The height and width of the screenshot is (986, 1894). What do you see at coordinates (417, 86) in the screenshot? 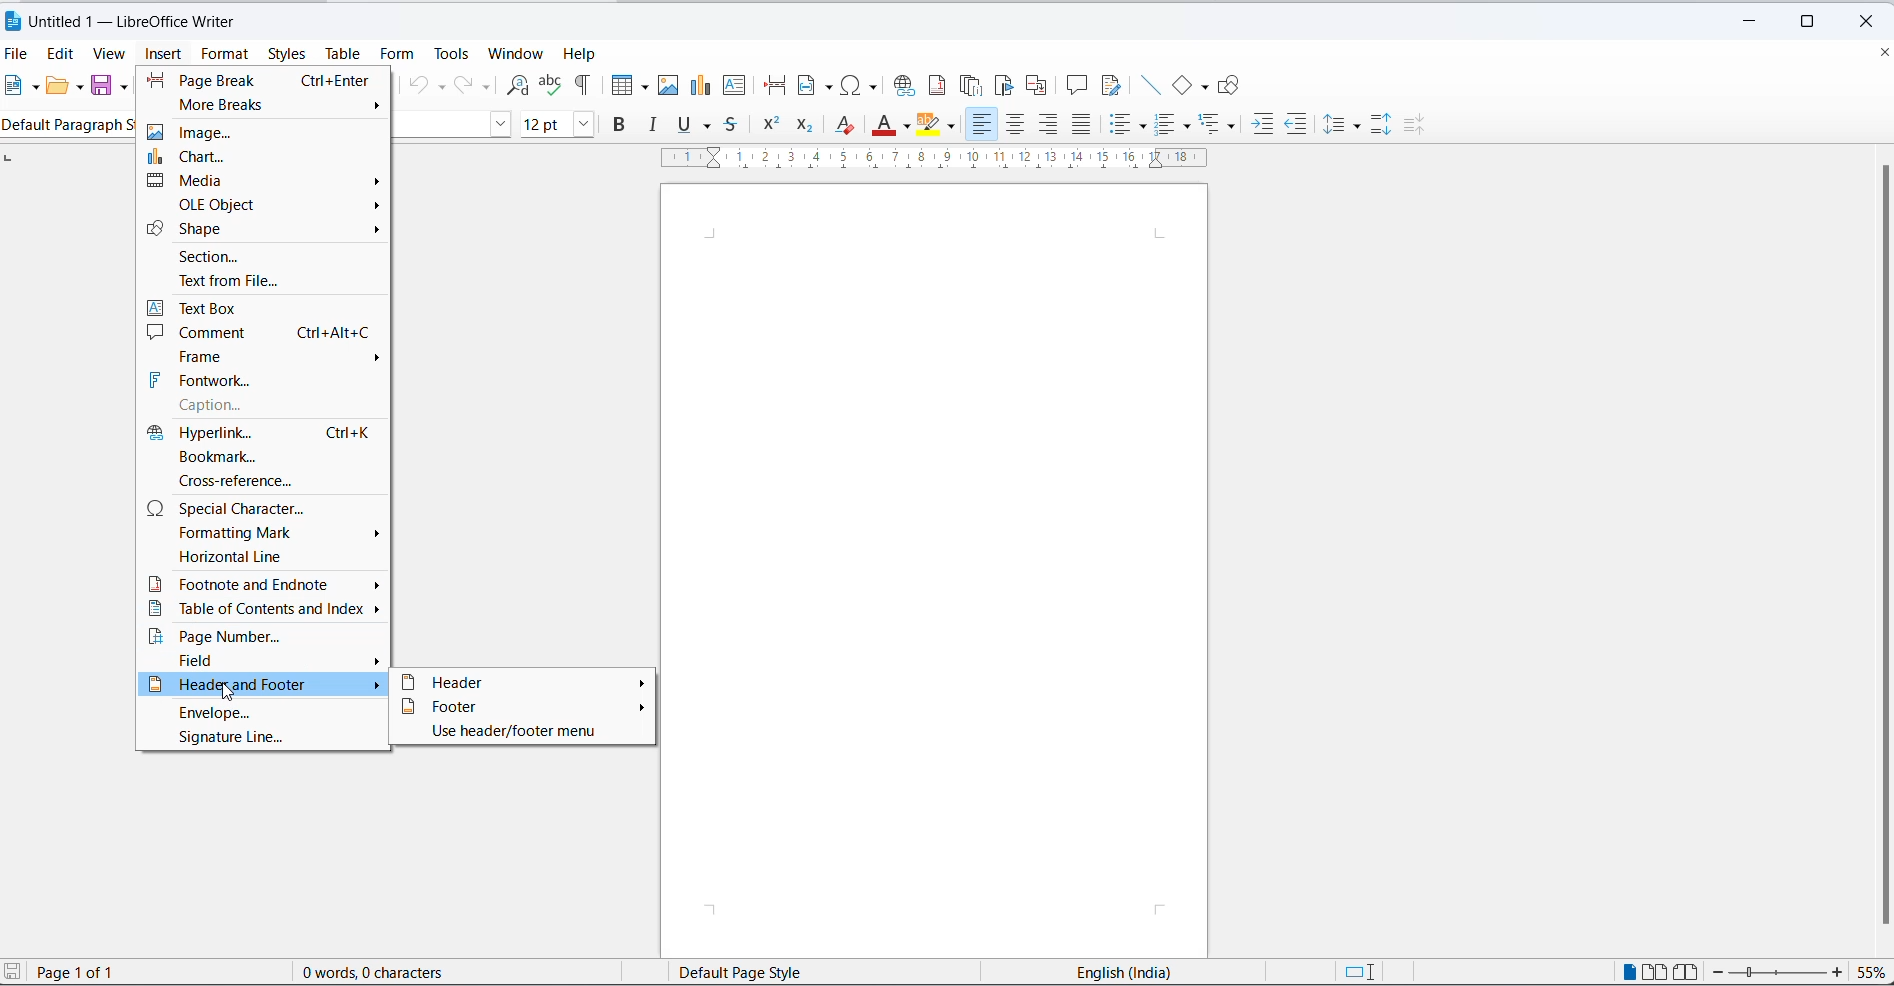
I see `undo` at bounding box center [417, 86].